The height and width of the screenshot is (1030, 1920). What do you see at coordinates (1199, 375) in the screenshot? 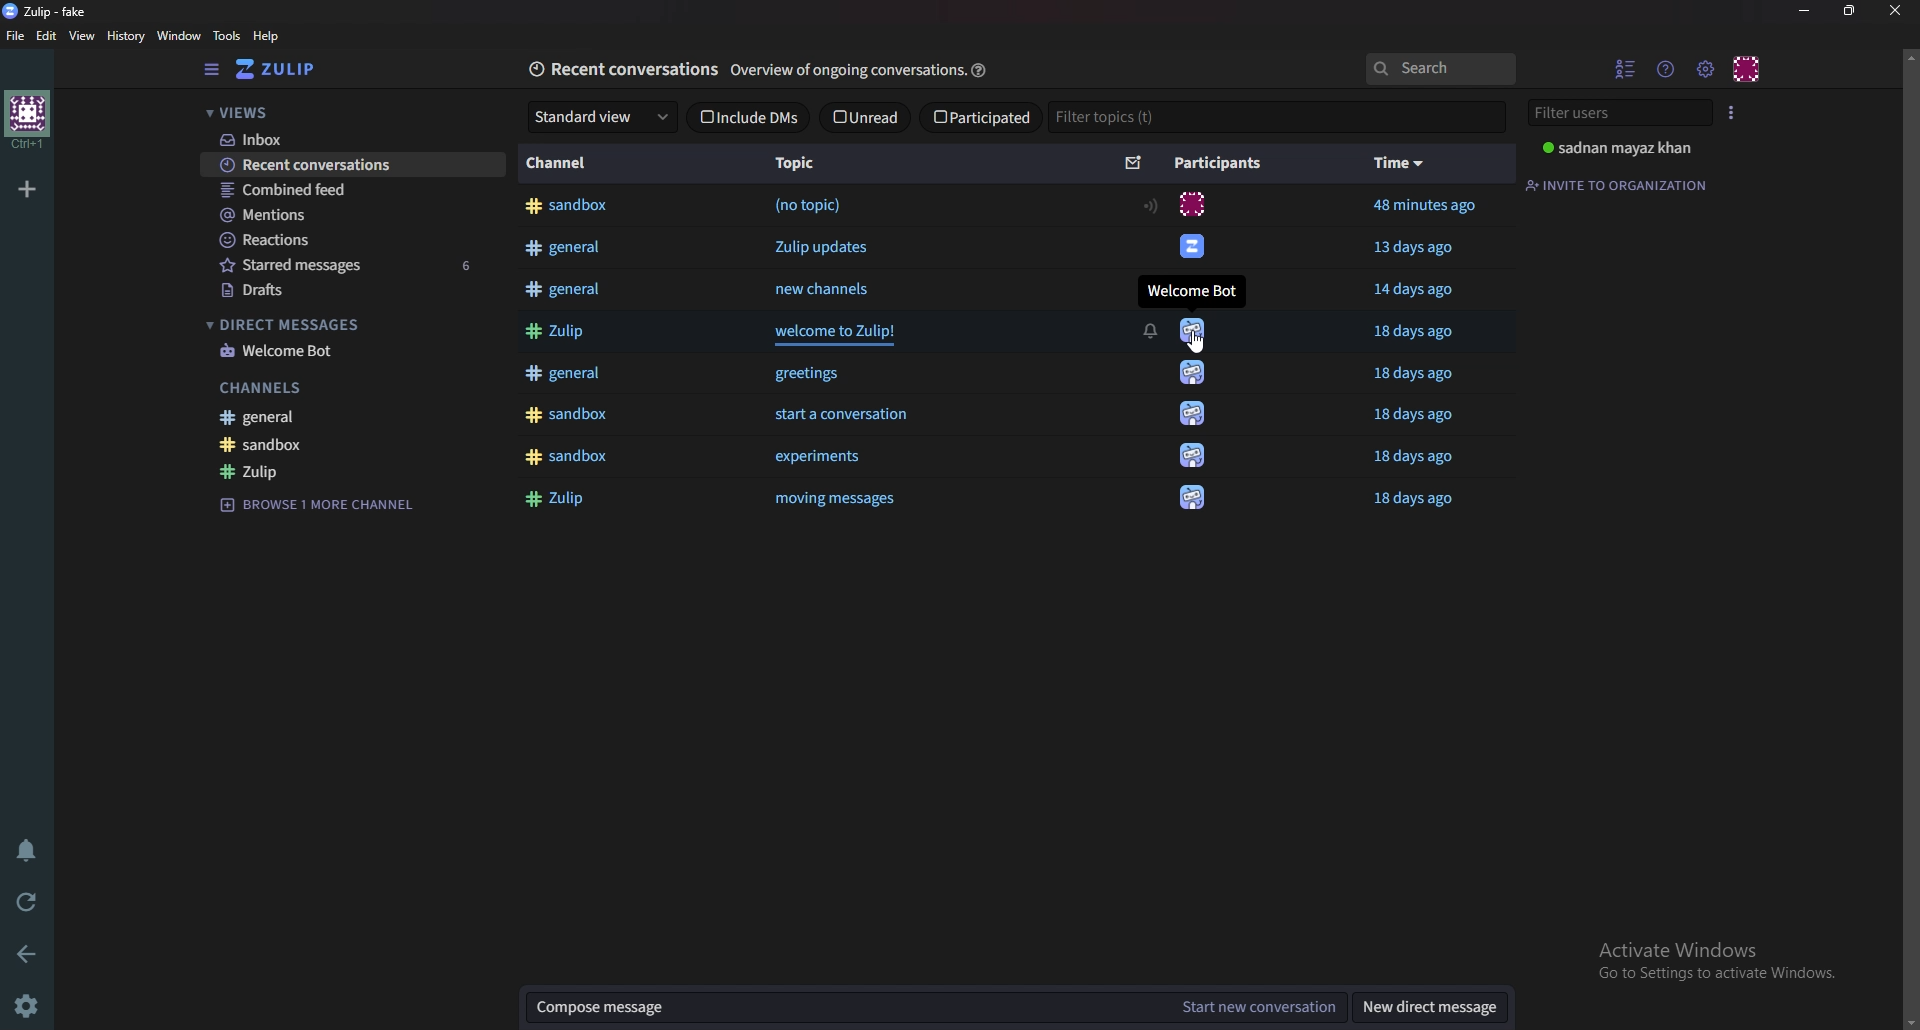
I see `icon` at bounding box center [1199, 375].